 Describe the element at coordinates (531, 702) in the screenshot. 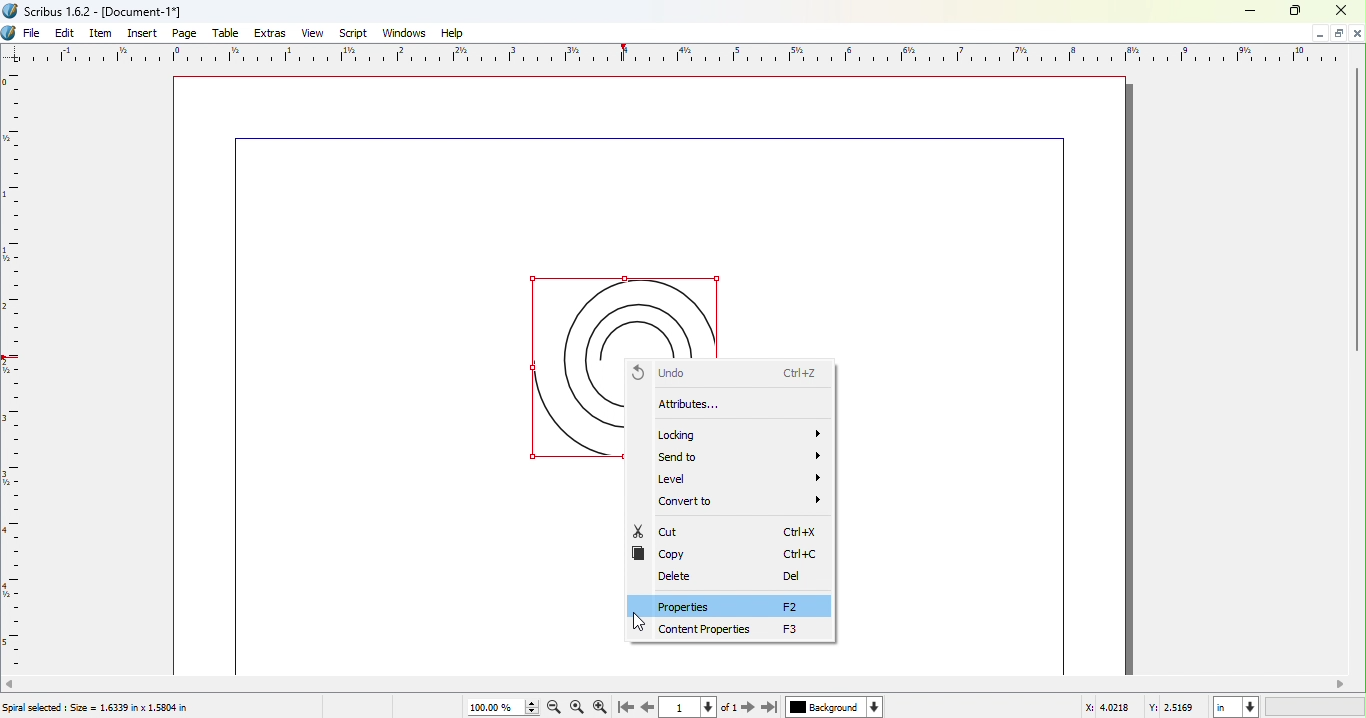

I see `increase zoom` at that location.